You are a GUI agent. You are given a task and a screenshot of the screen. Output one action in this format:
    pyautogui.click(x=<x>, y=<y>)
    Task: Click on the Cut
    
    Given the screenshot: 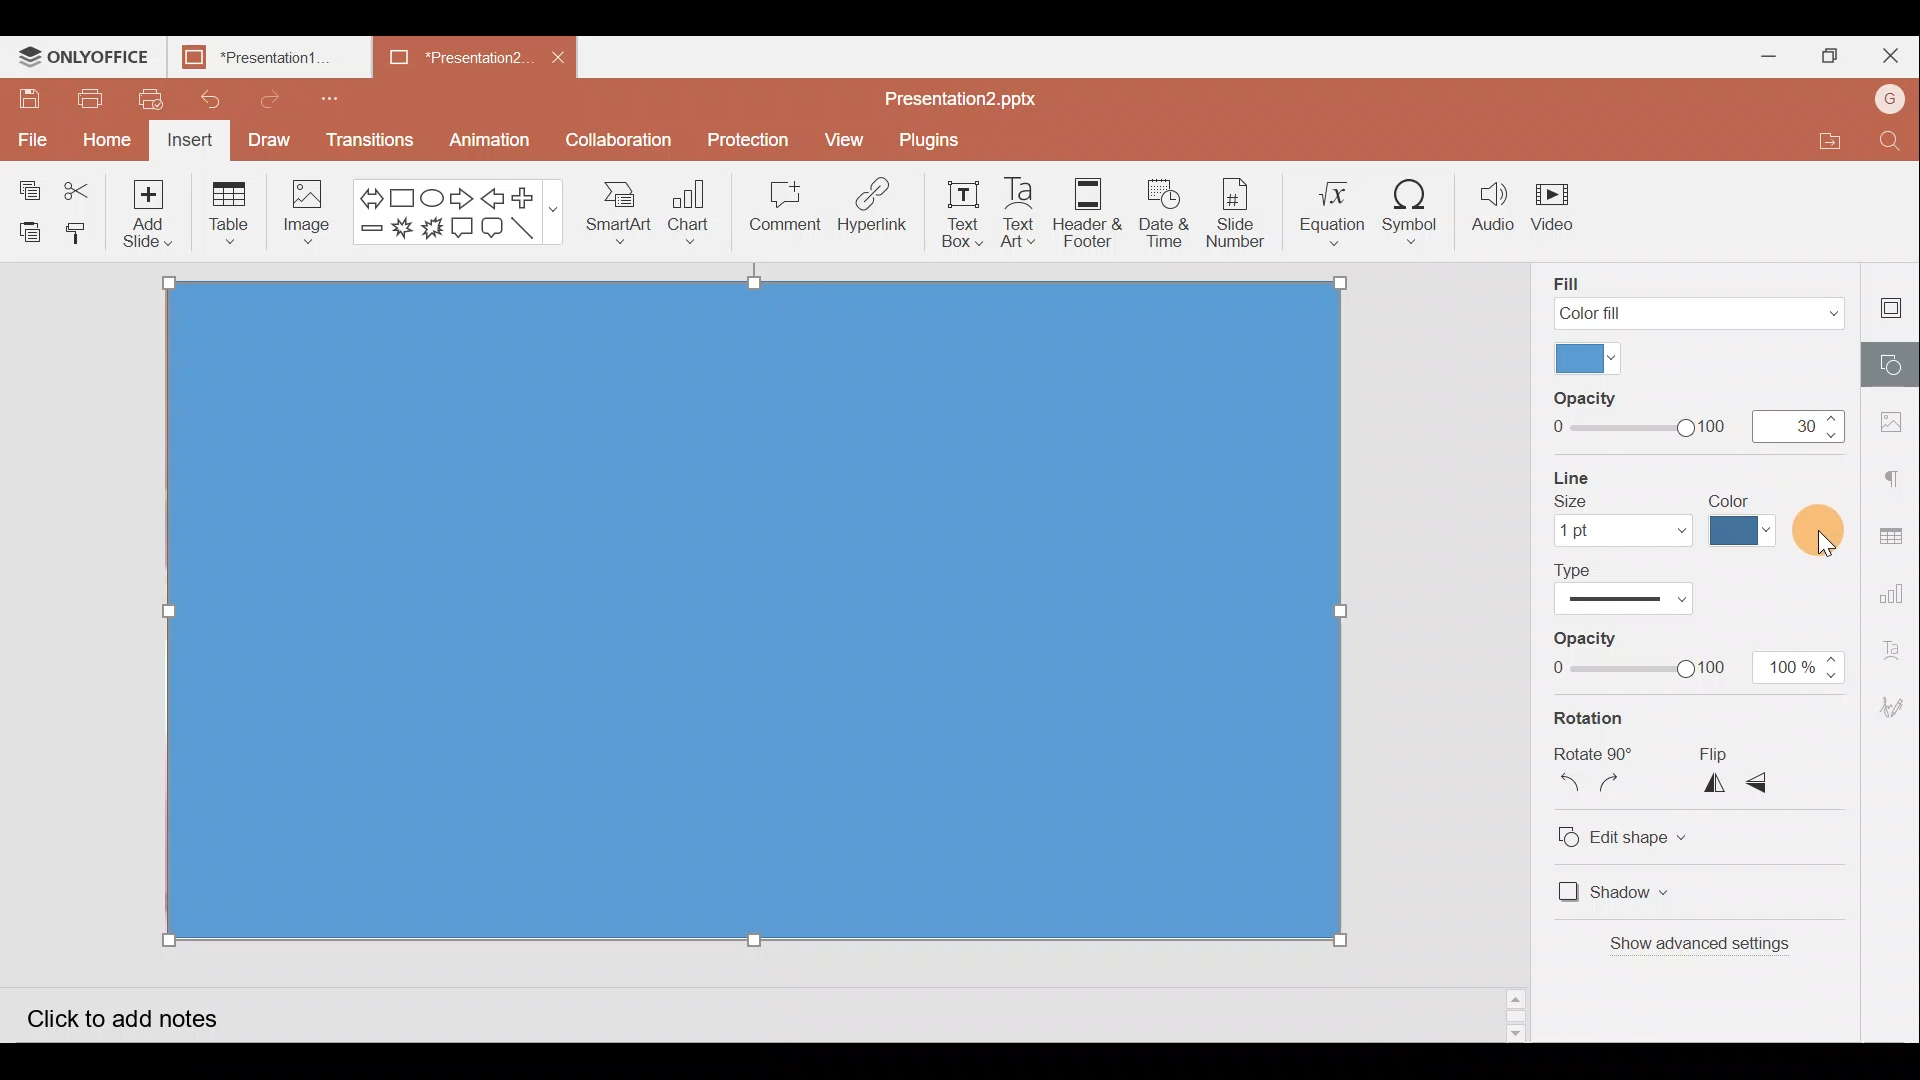 What is the action you would take?
    pyautogui.click(x=80, y=185)
    